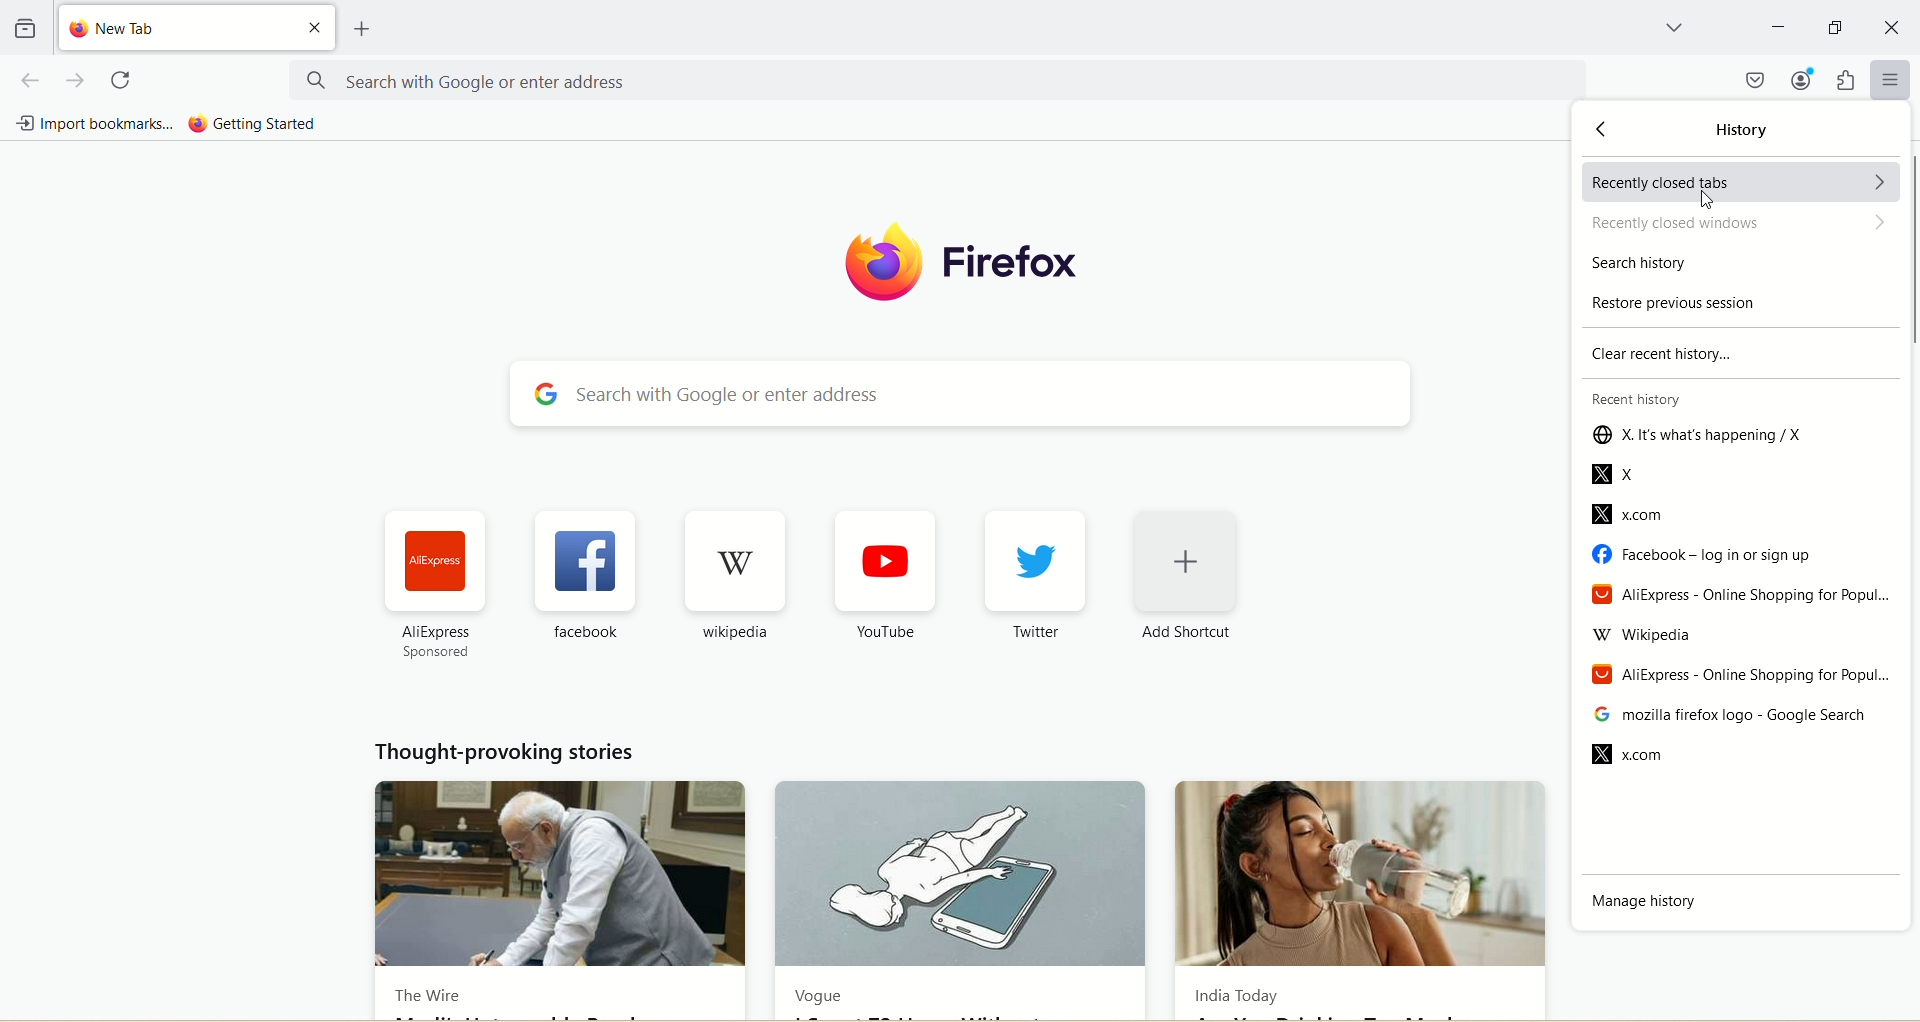 The height and width of the screenshot is (1022, 1920). I want to click on Add Shortcut, so click(1186, 635).